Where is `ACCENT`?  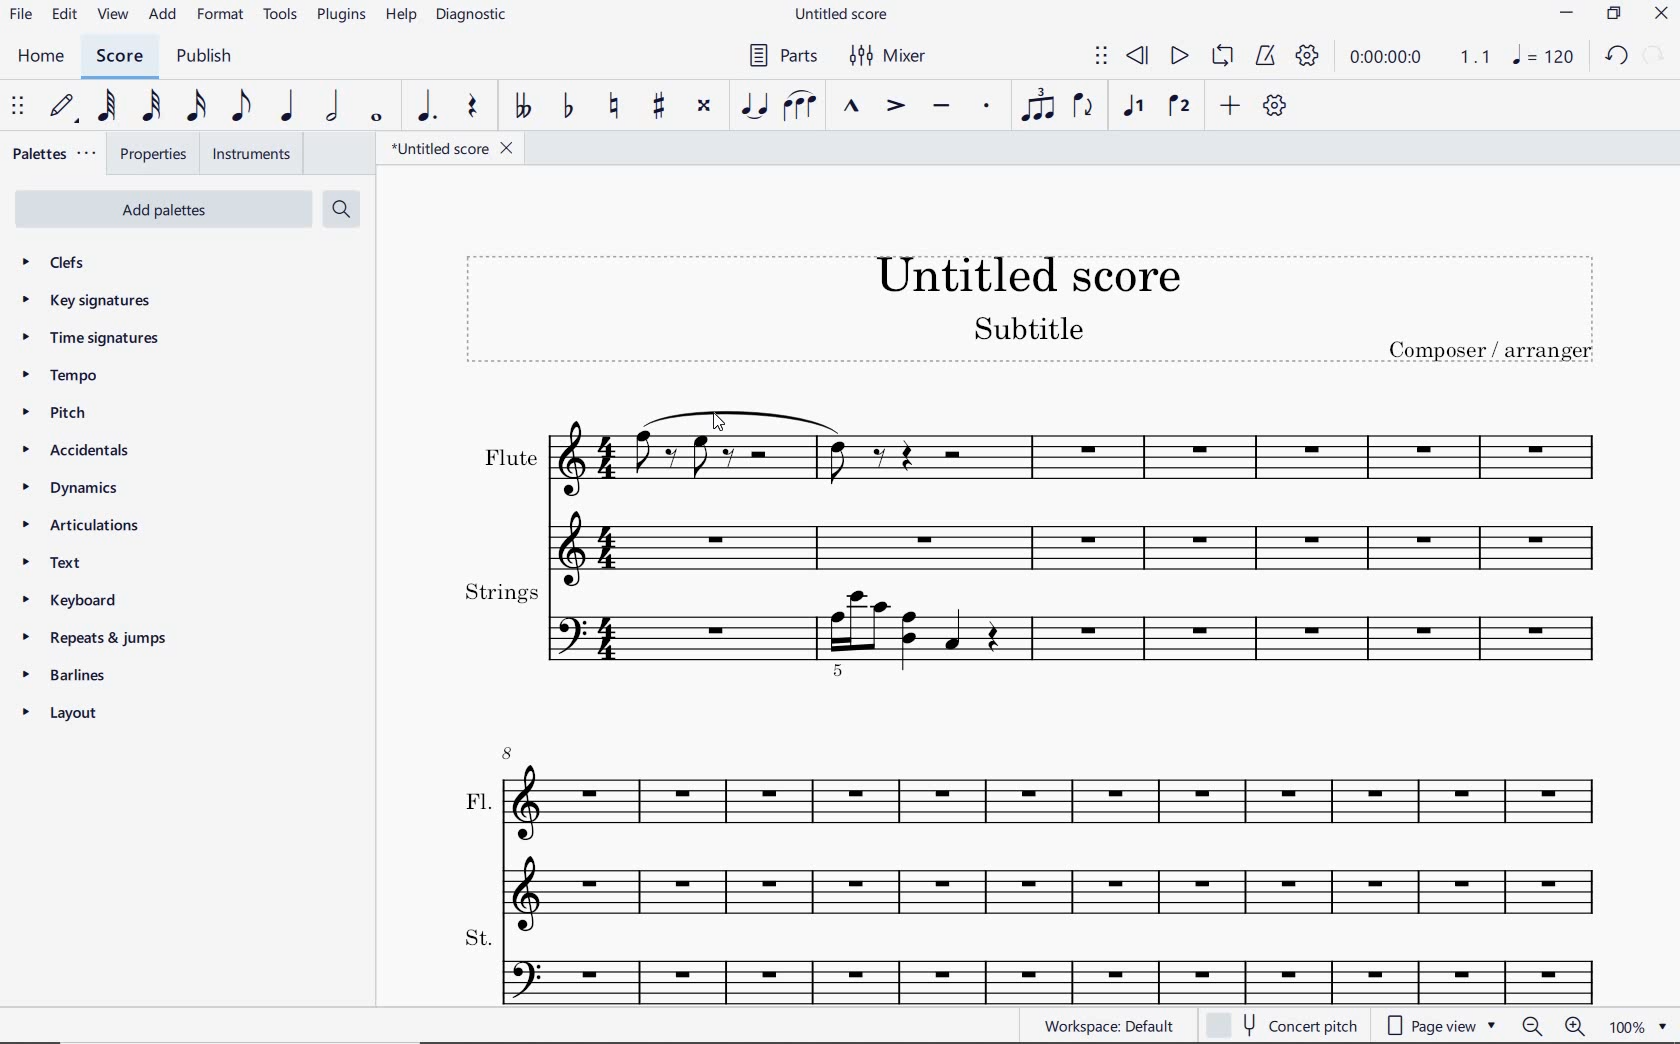
ACCENT is located at coordinates (891, 108).